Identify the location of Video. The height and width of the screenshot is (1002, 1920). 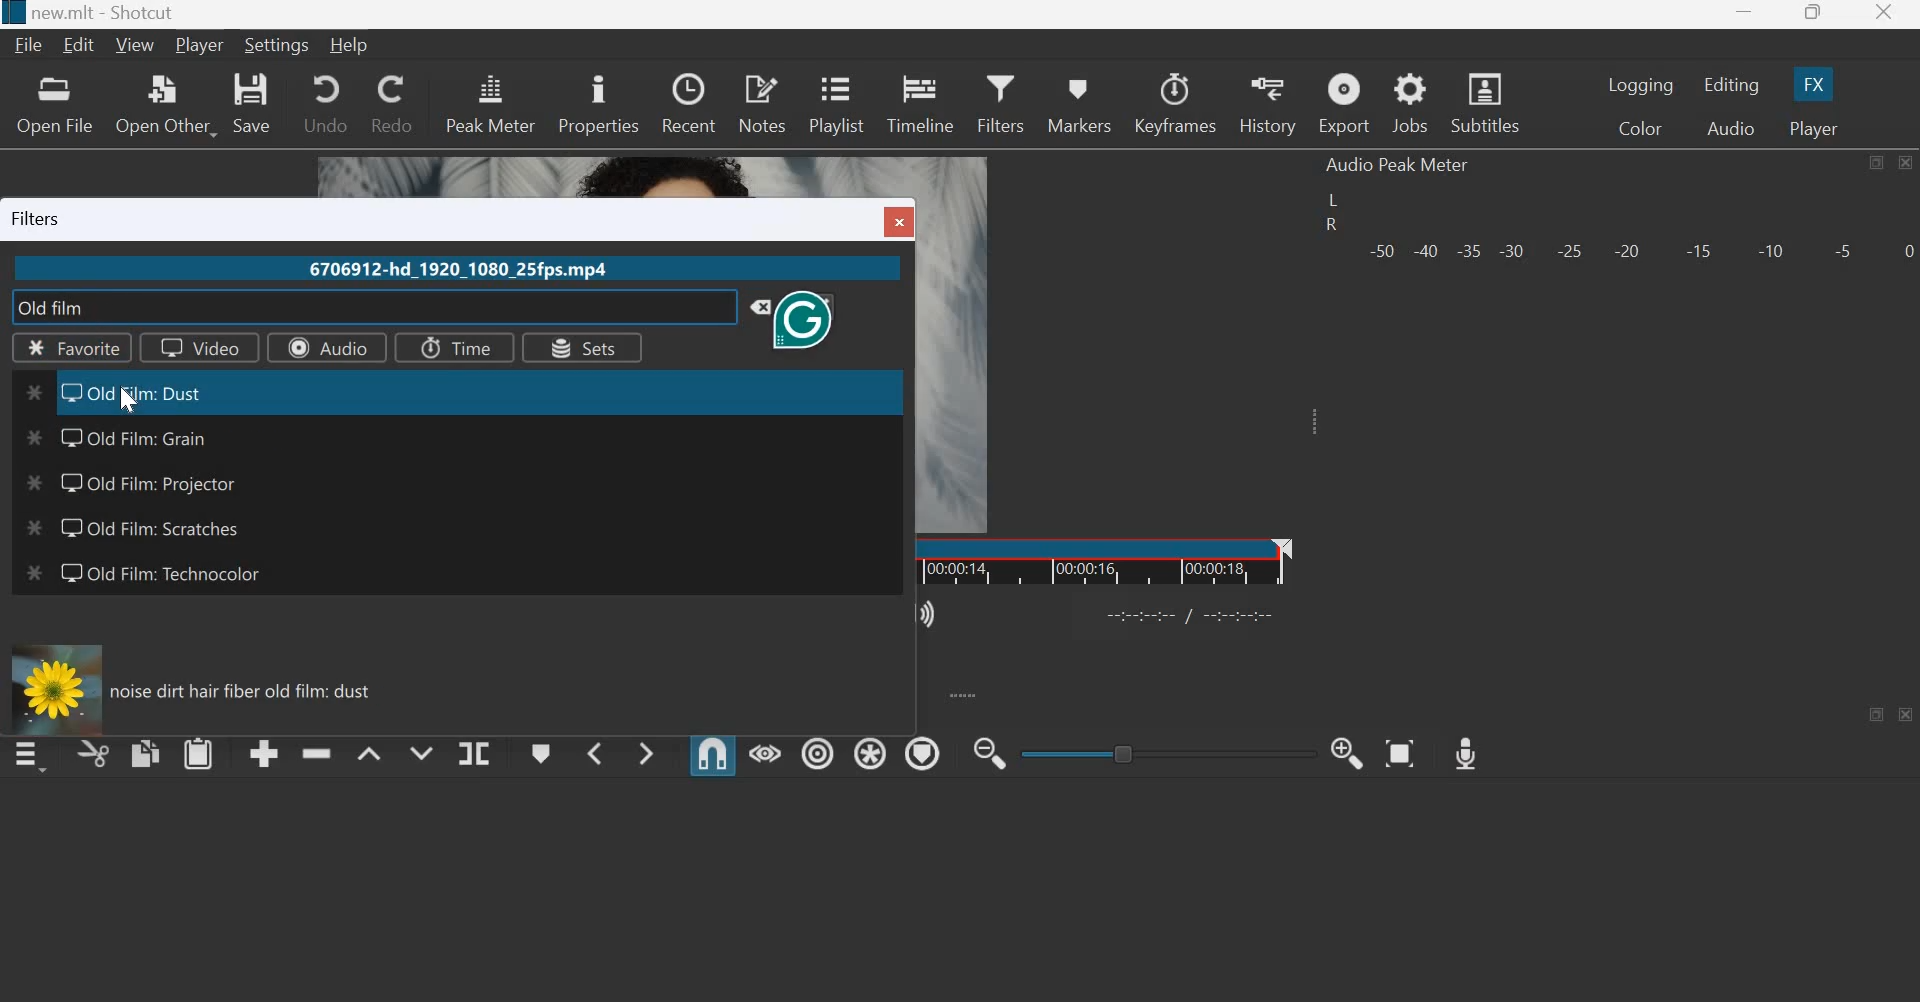
(191, 348).